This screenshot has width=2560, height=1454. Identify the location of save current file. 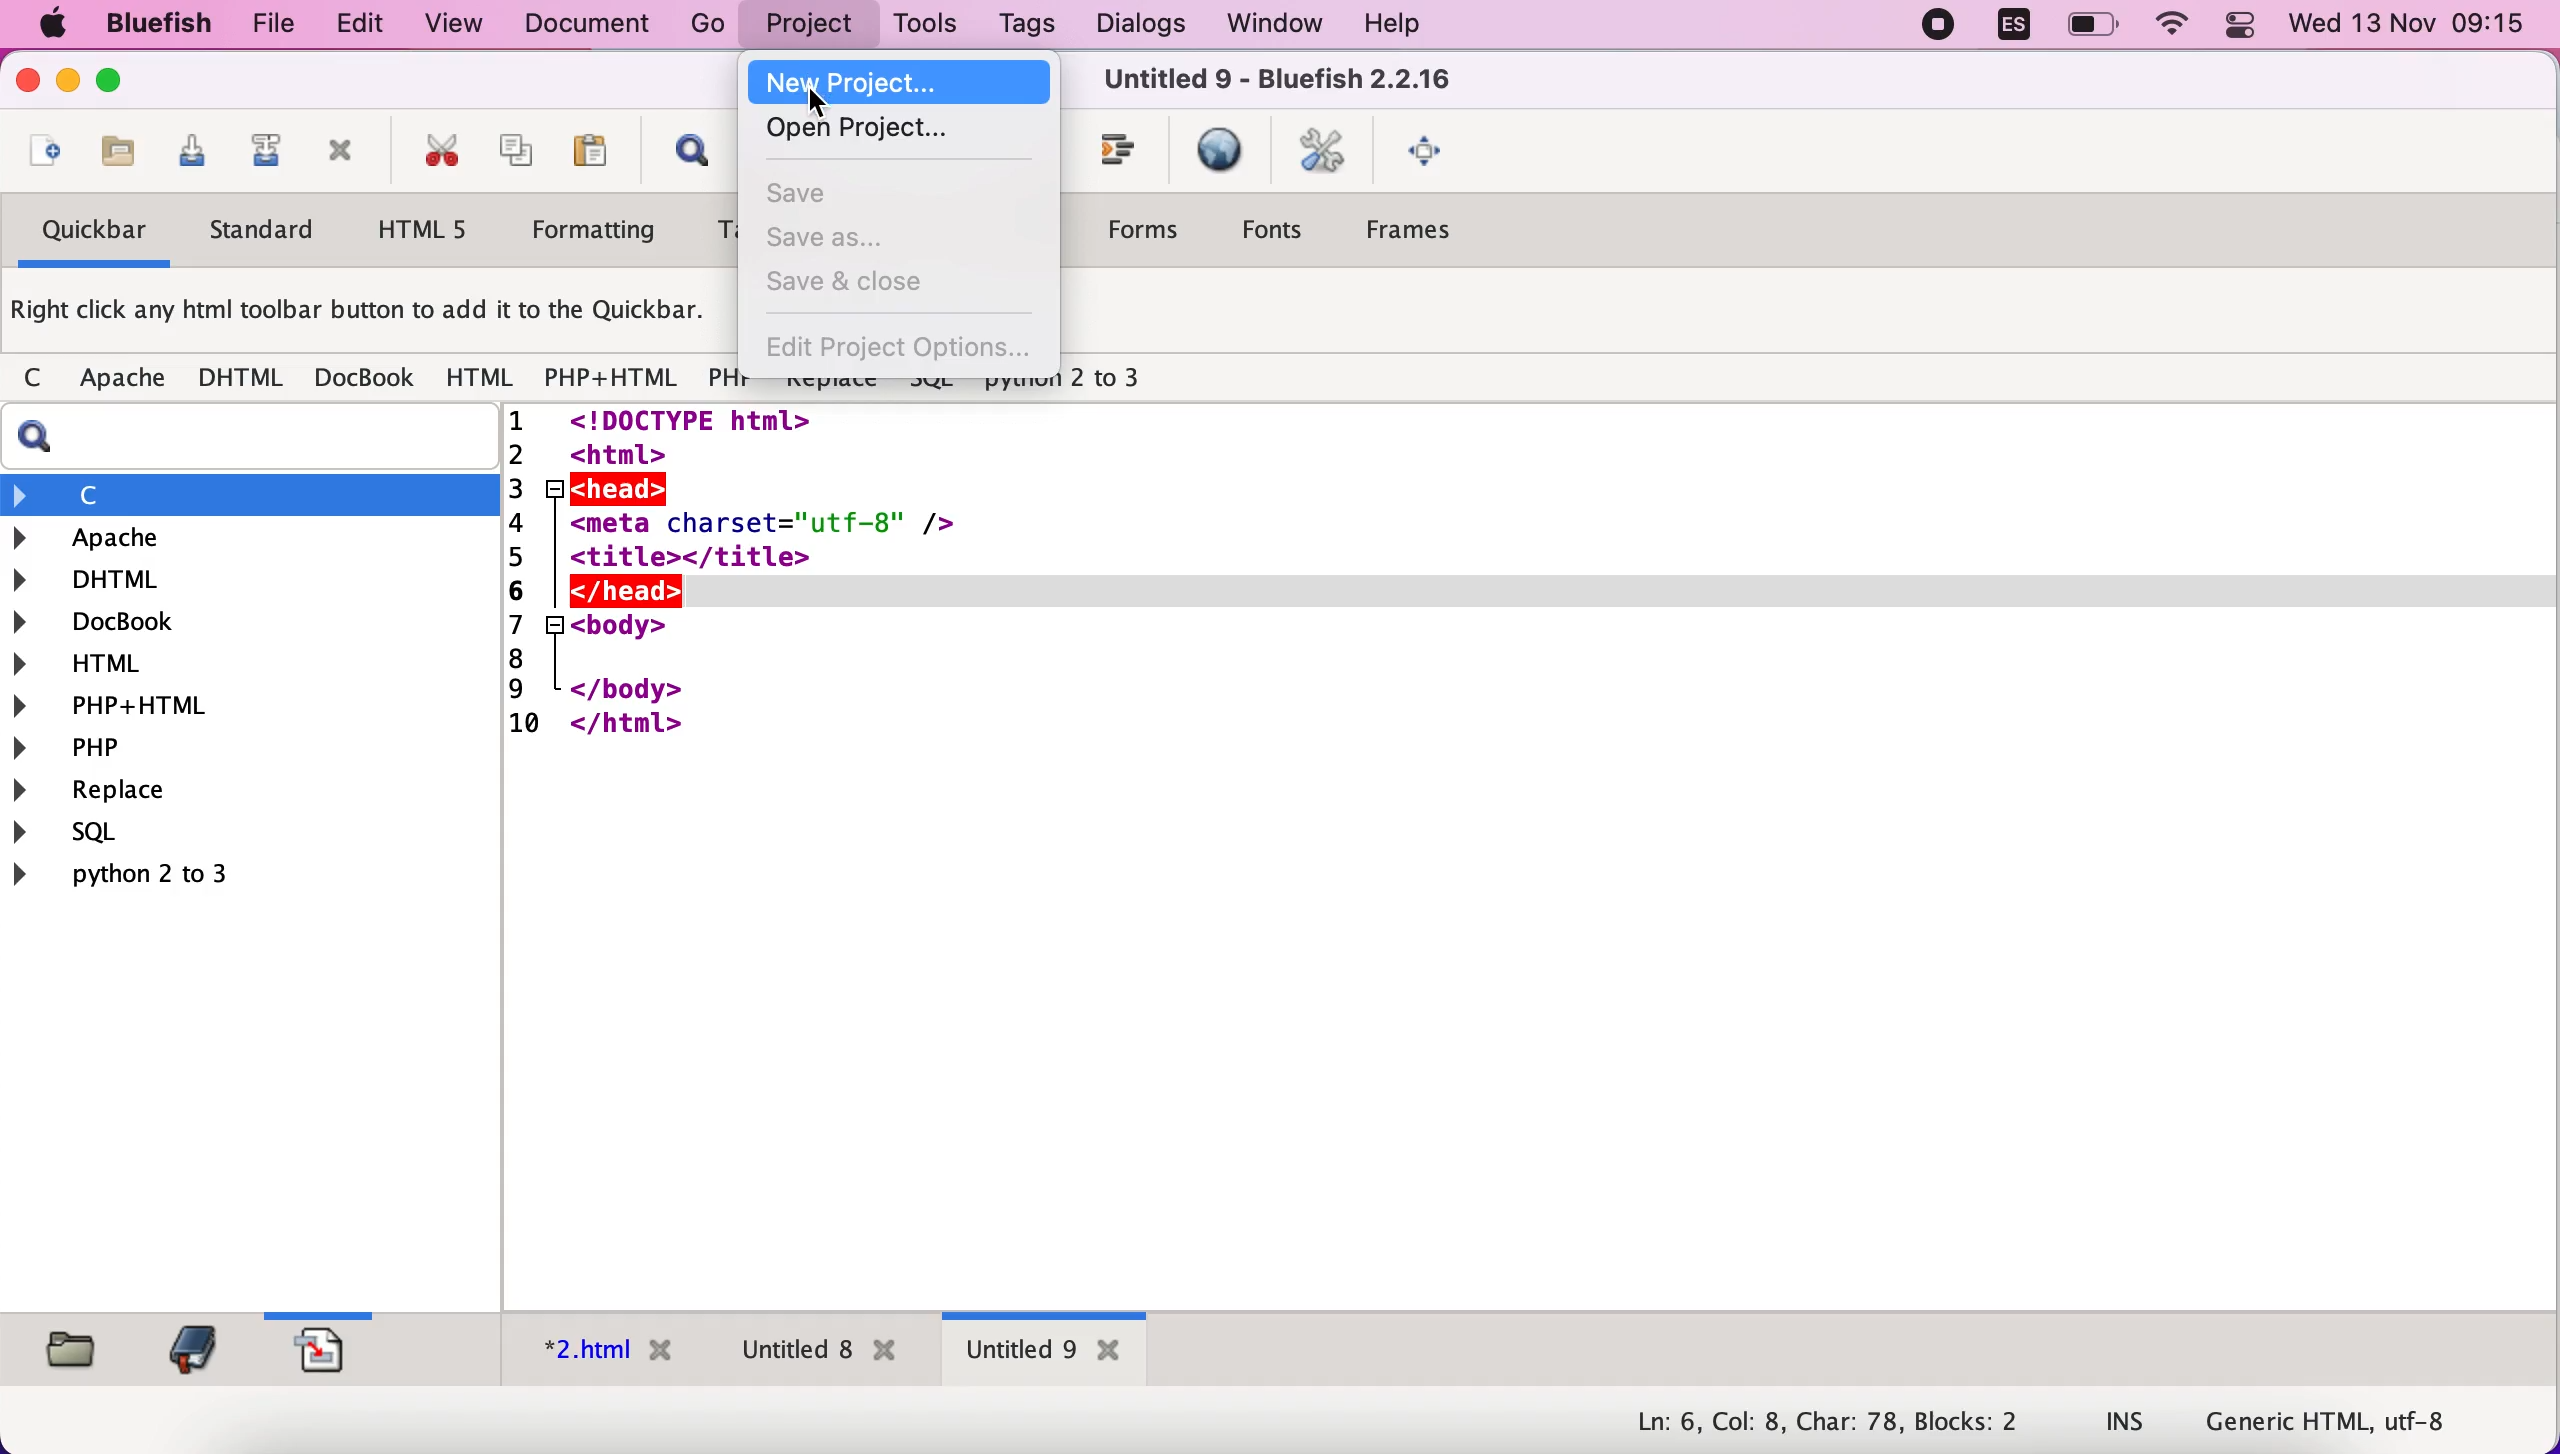
(186, 157).